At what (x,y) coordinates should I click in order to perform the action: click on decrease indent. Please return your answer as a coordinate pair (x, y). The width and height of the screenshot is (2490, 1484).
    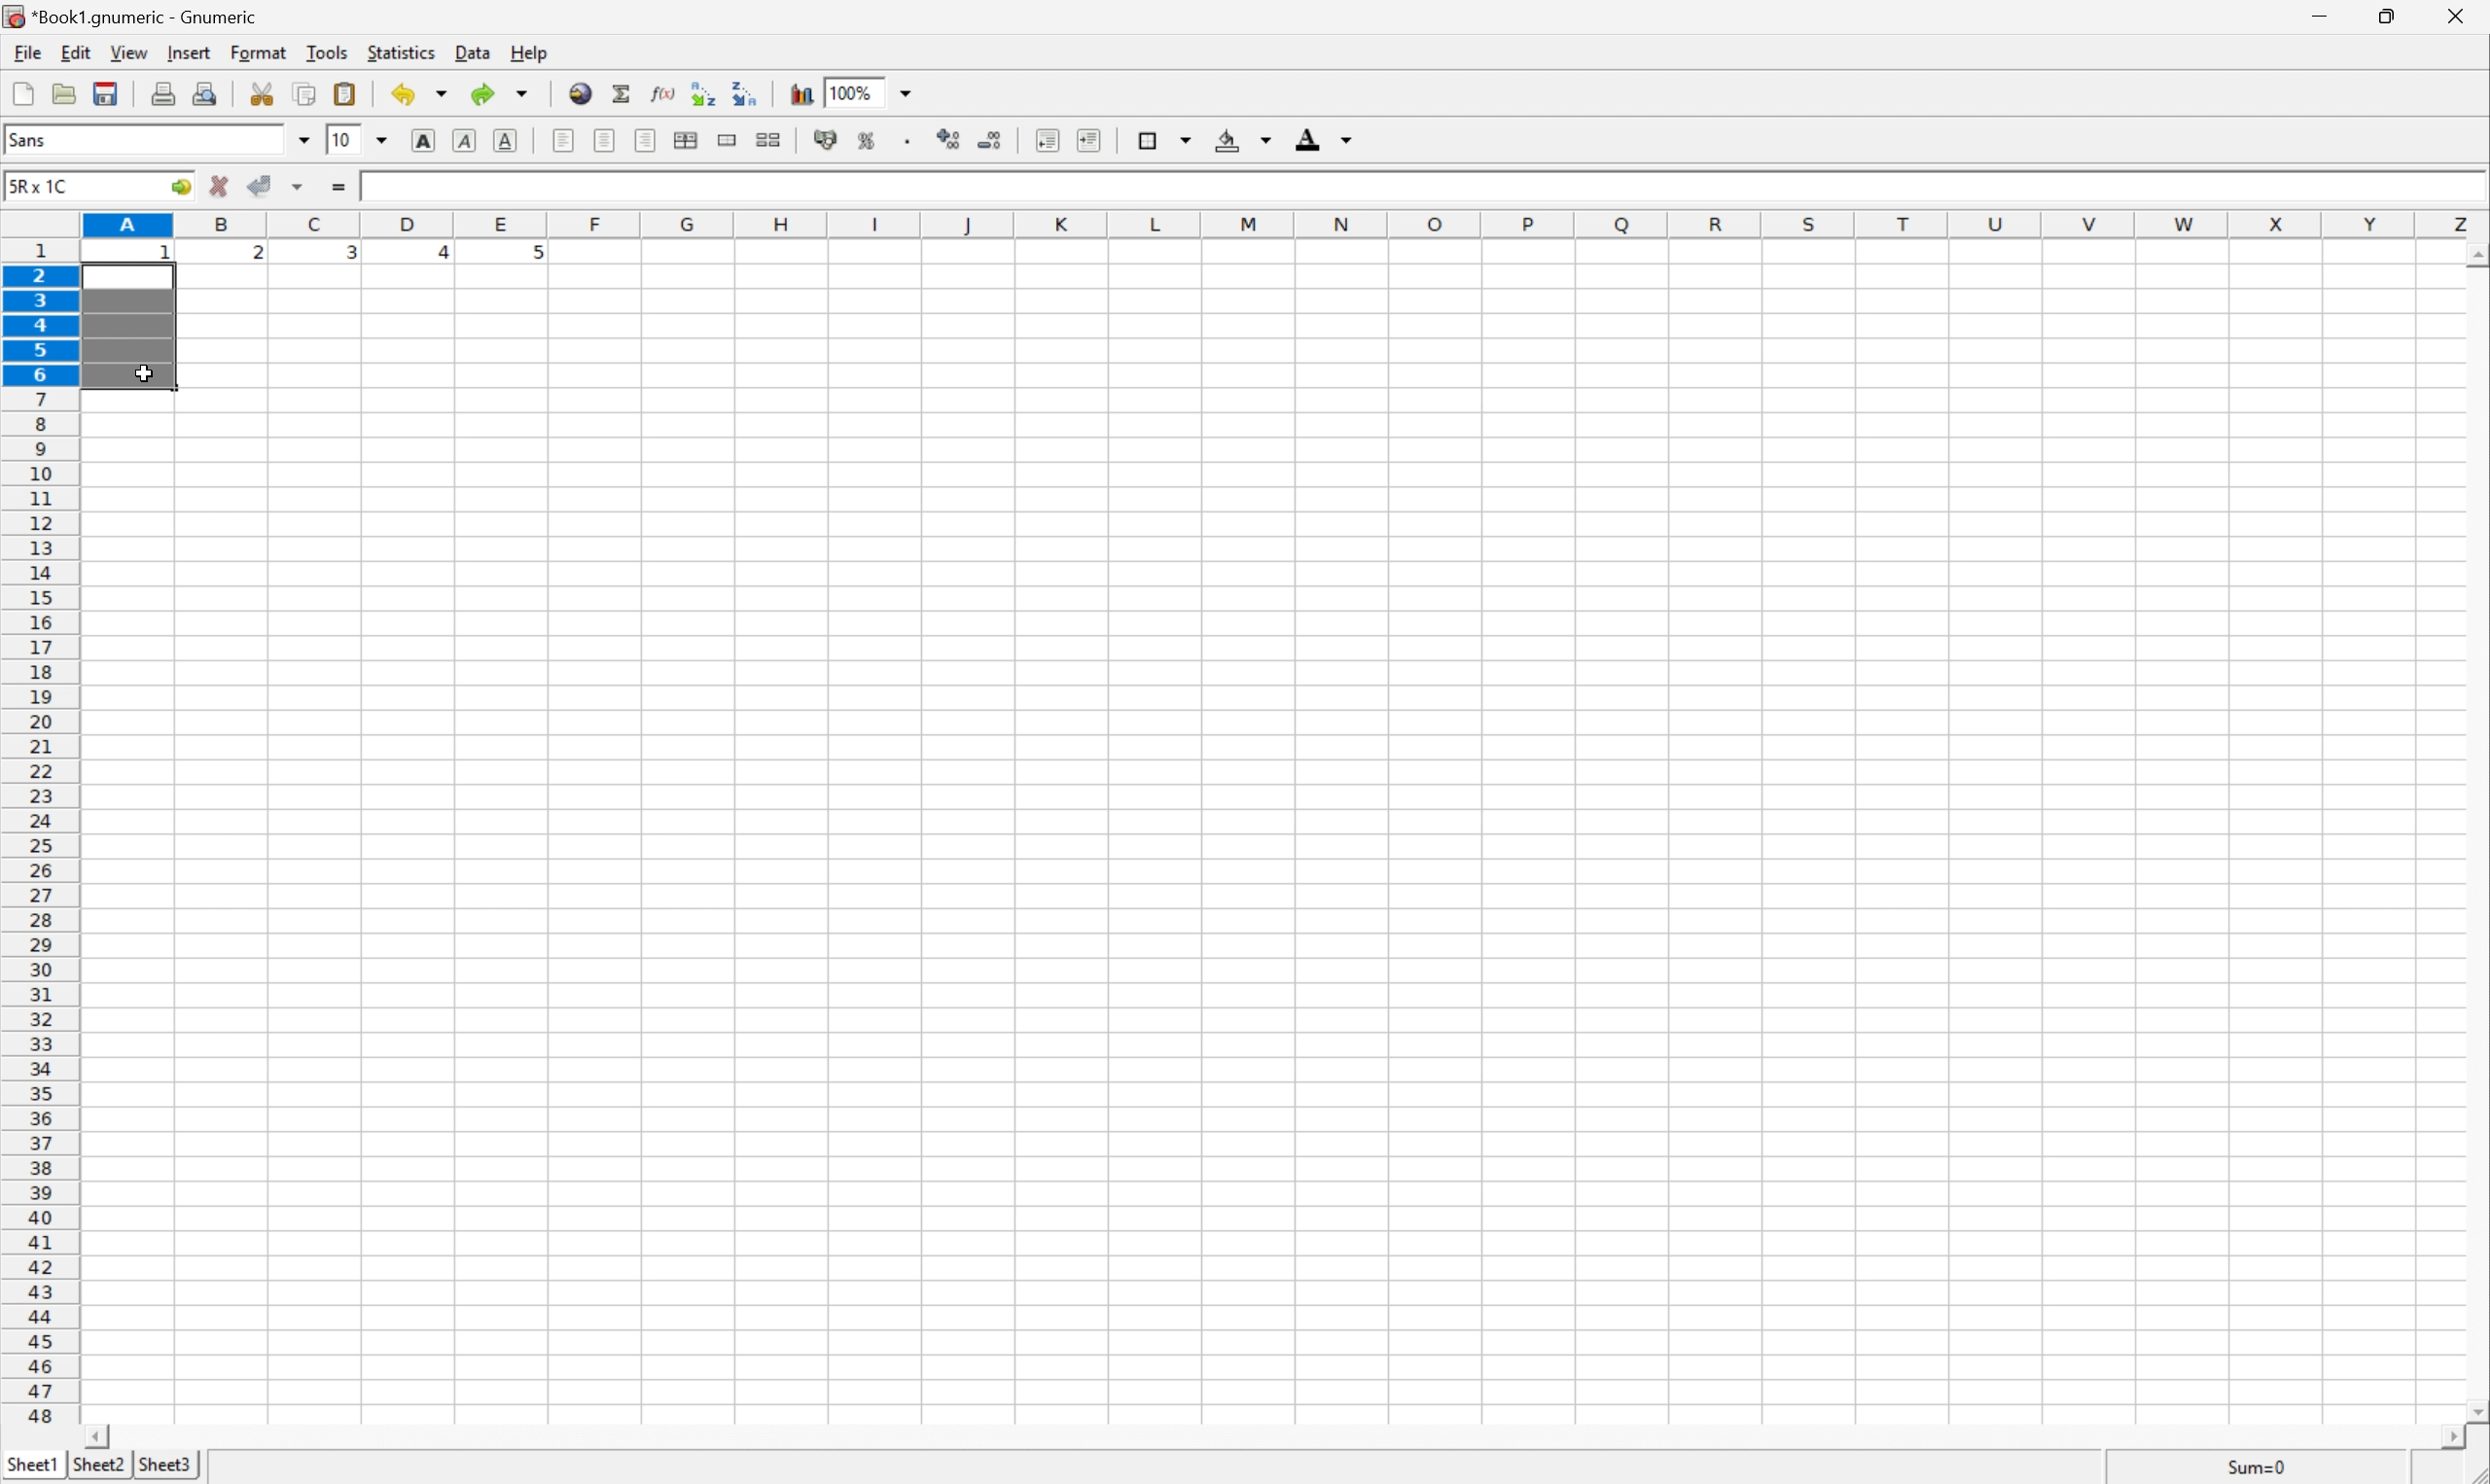
    Looking at the image, I should click on (1048, 142).